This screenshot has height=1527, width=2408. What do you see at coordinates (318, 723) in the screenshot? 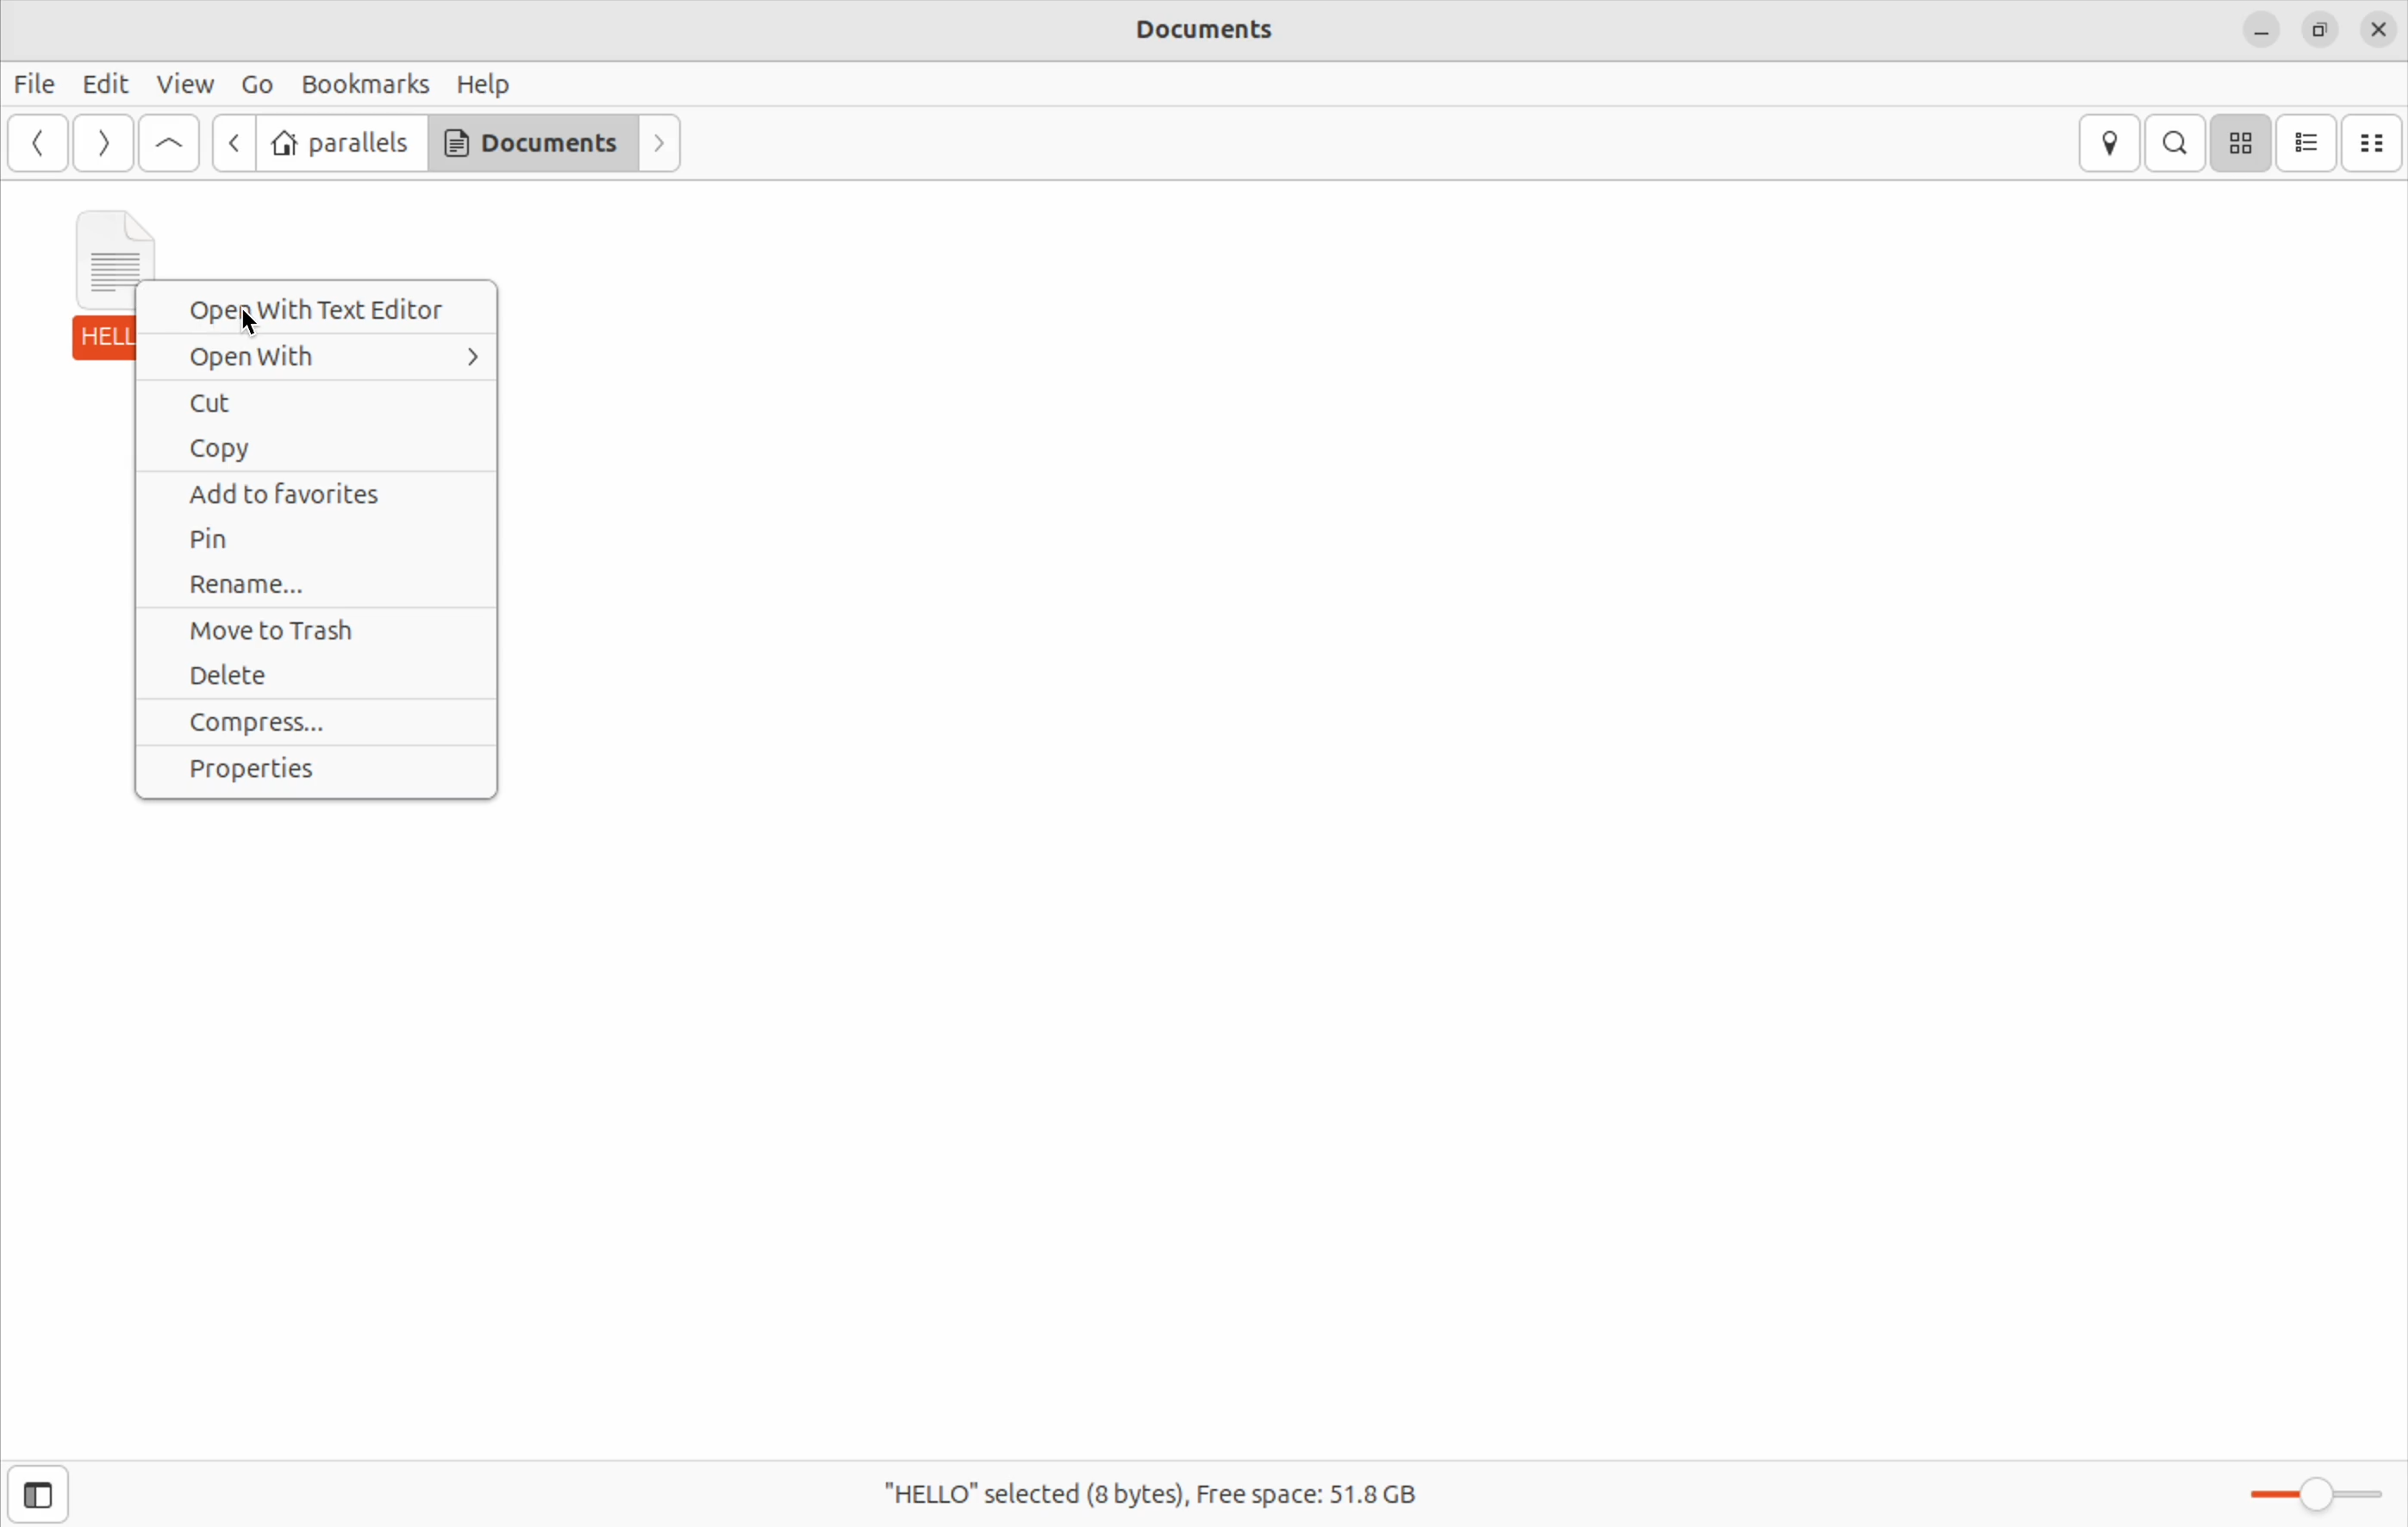
I see `Compress` at bounding box center [318, 723].